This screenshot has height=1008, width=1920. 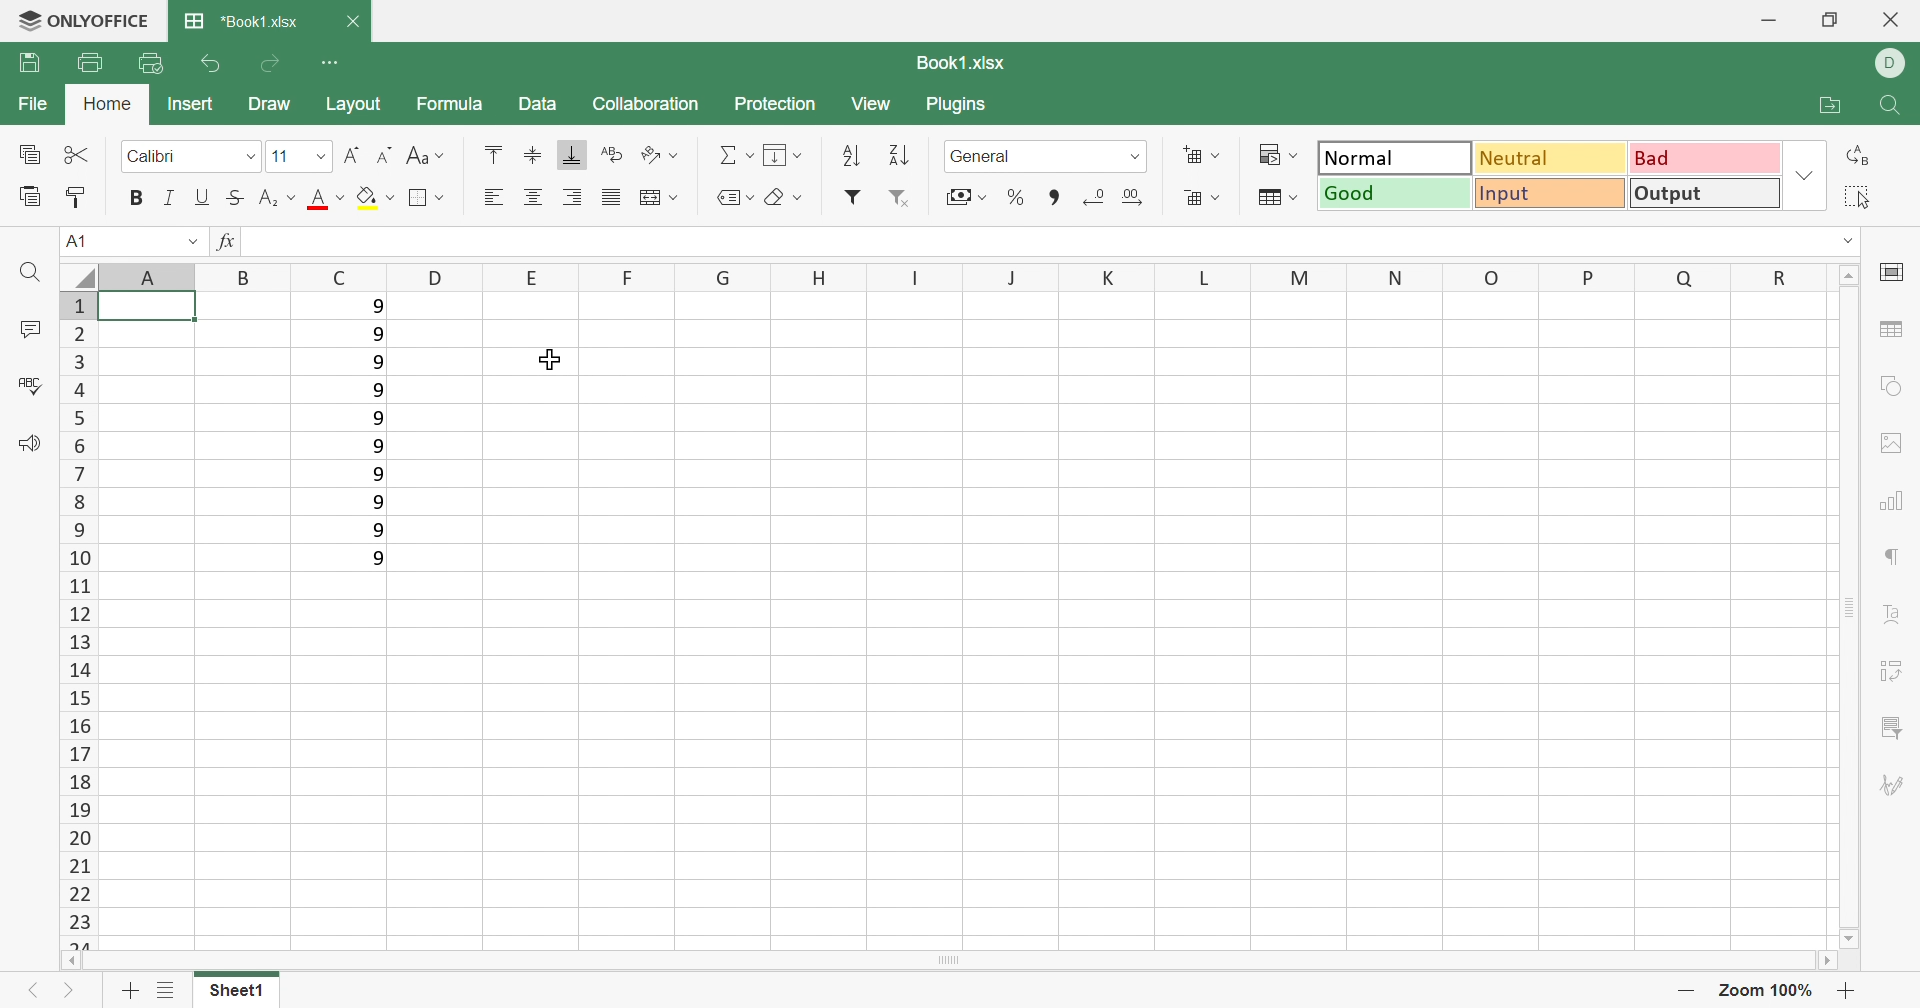 I want to click on 9, so click(x=377, y=332).